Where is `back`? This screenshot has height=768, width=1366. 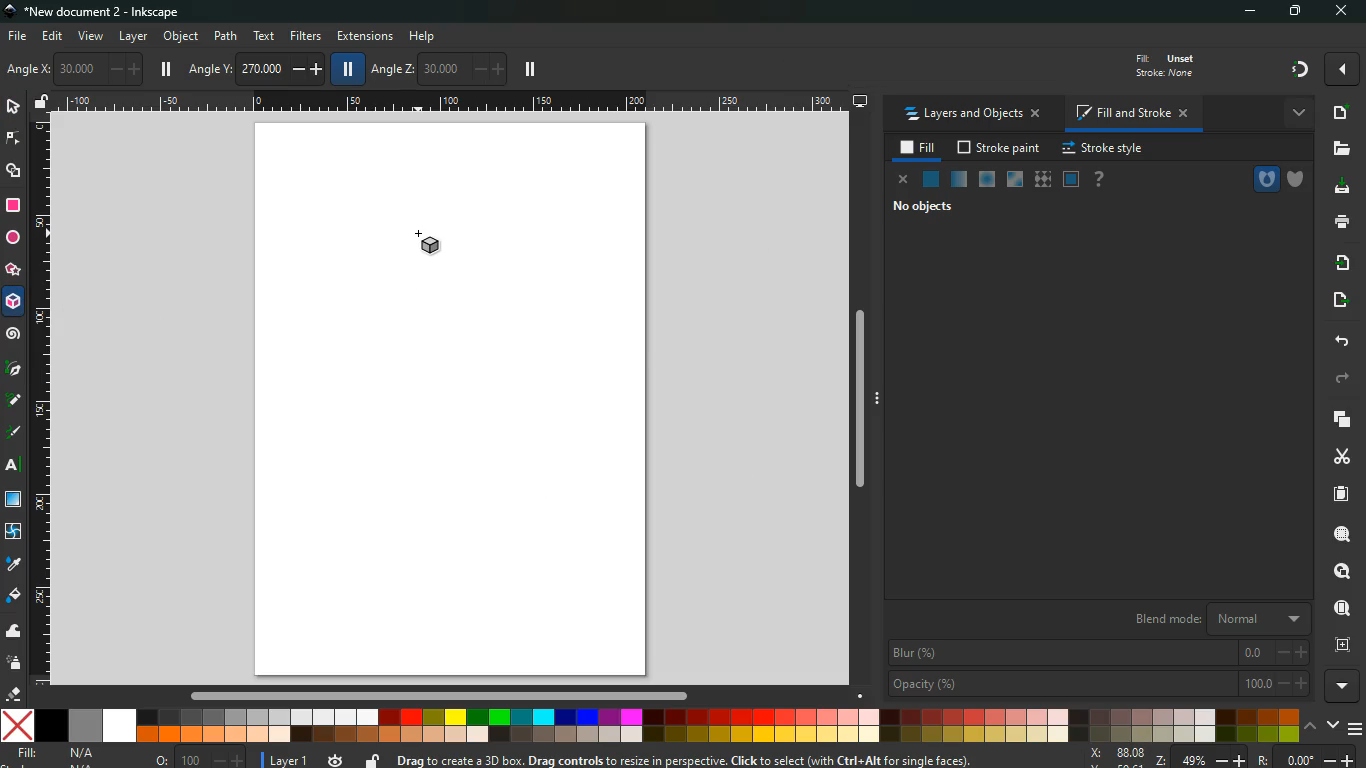
back is located at coordinates (1338, 341).